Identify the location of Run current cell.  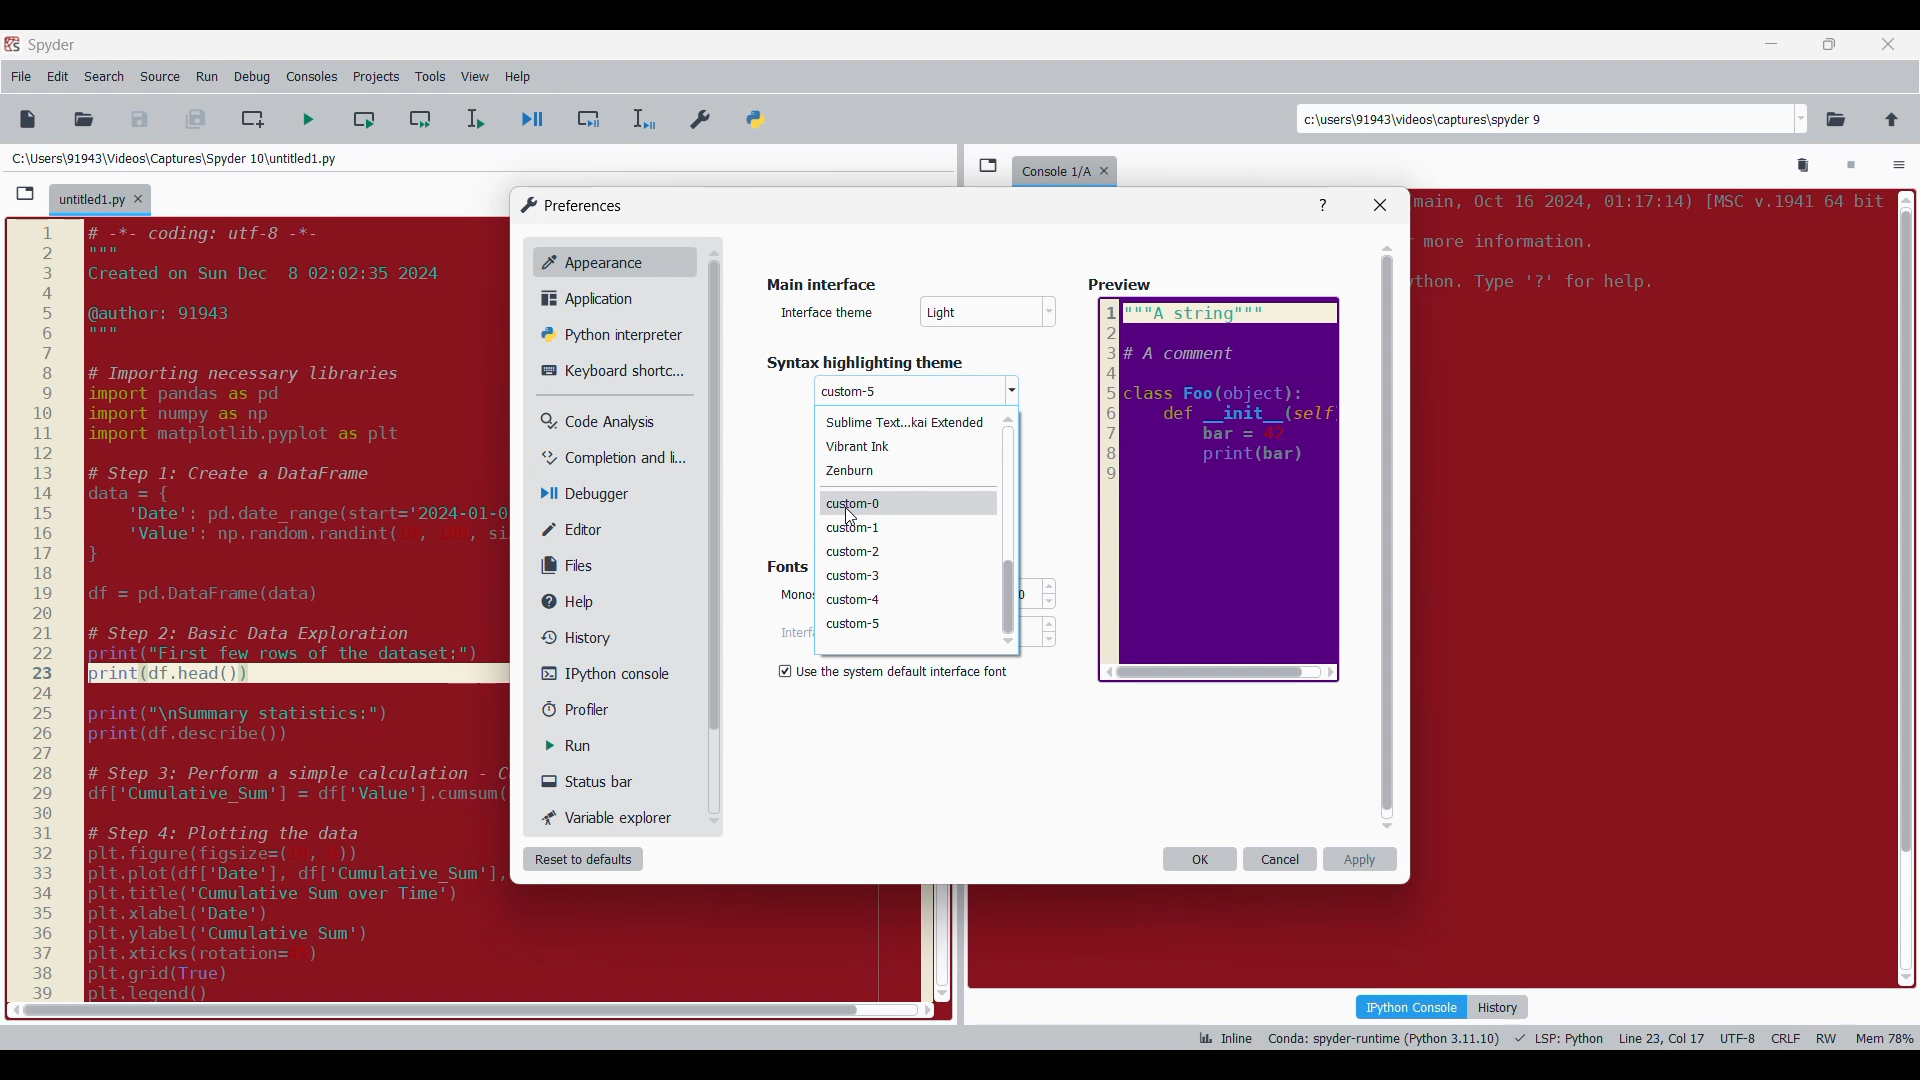
(364, 119).